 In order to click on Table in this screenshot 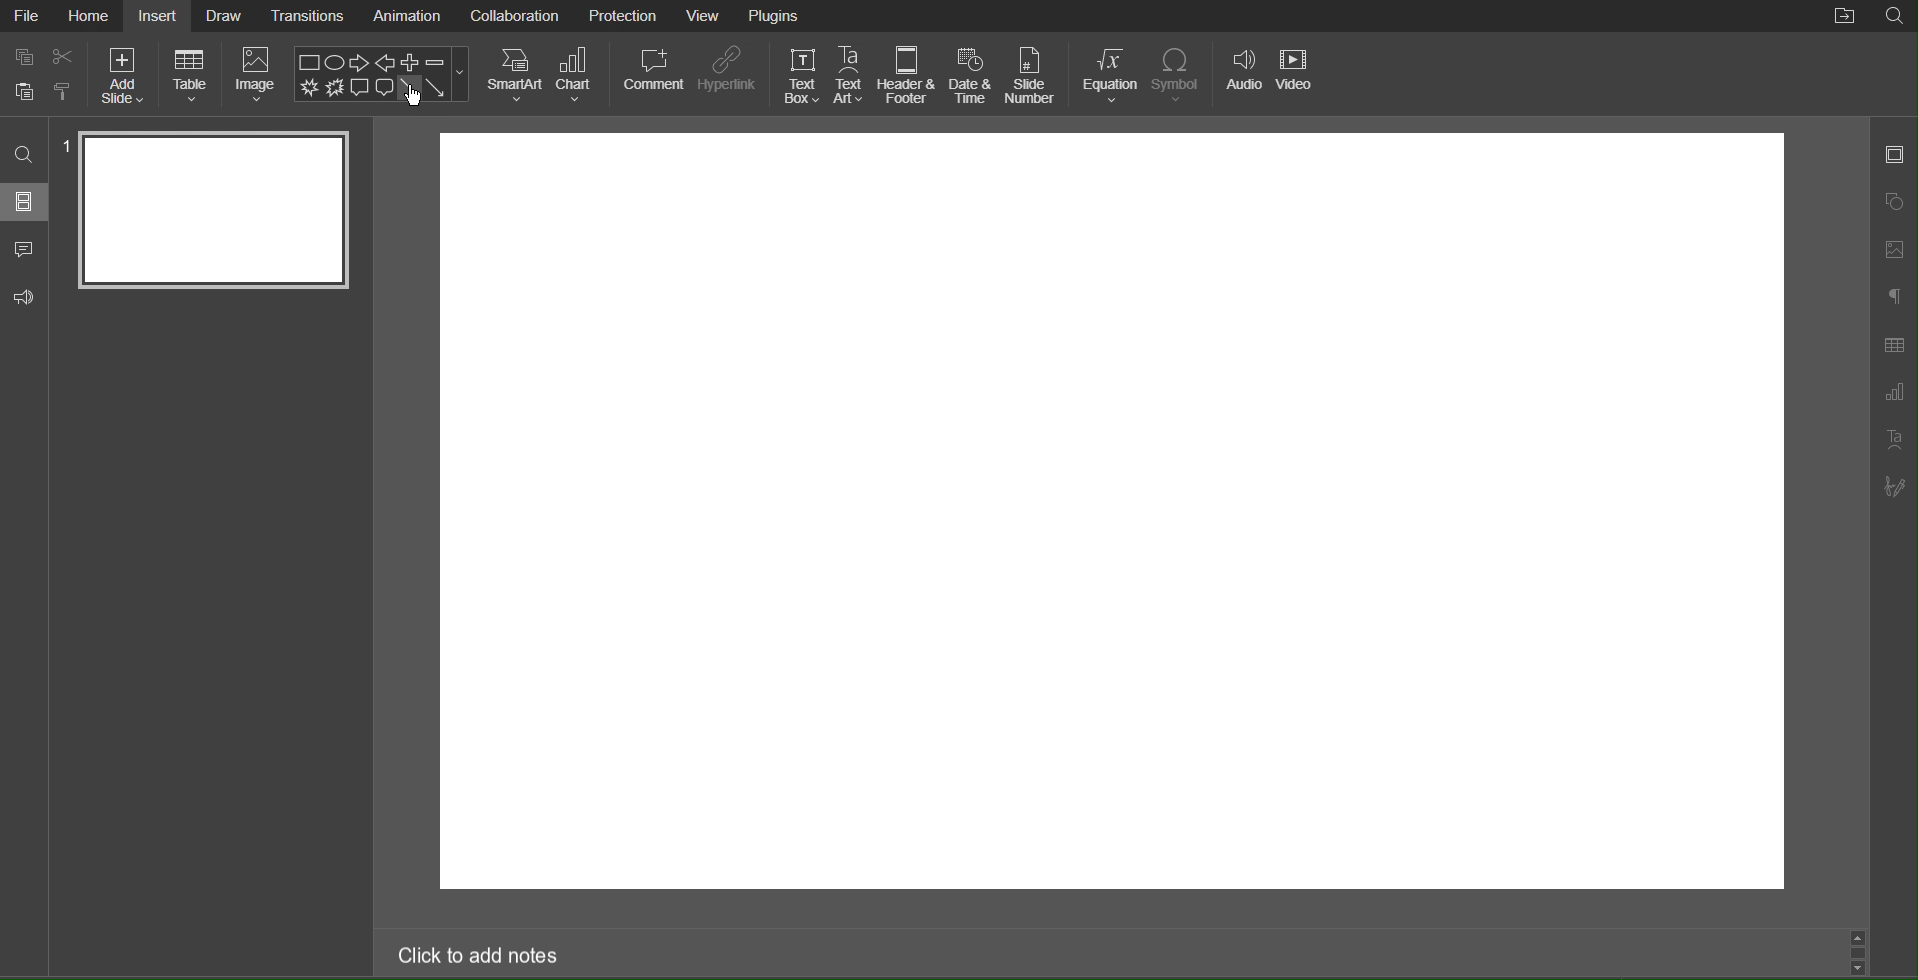, I will do `click(189, 77)`.